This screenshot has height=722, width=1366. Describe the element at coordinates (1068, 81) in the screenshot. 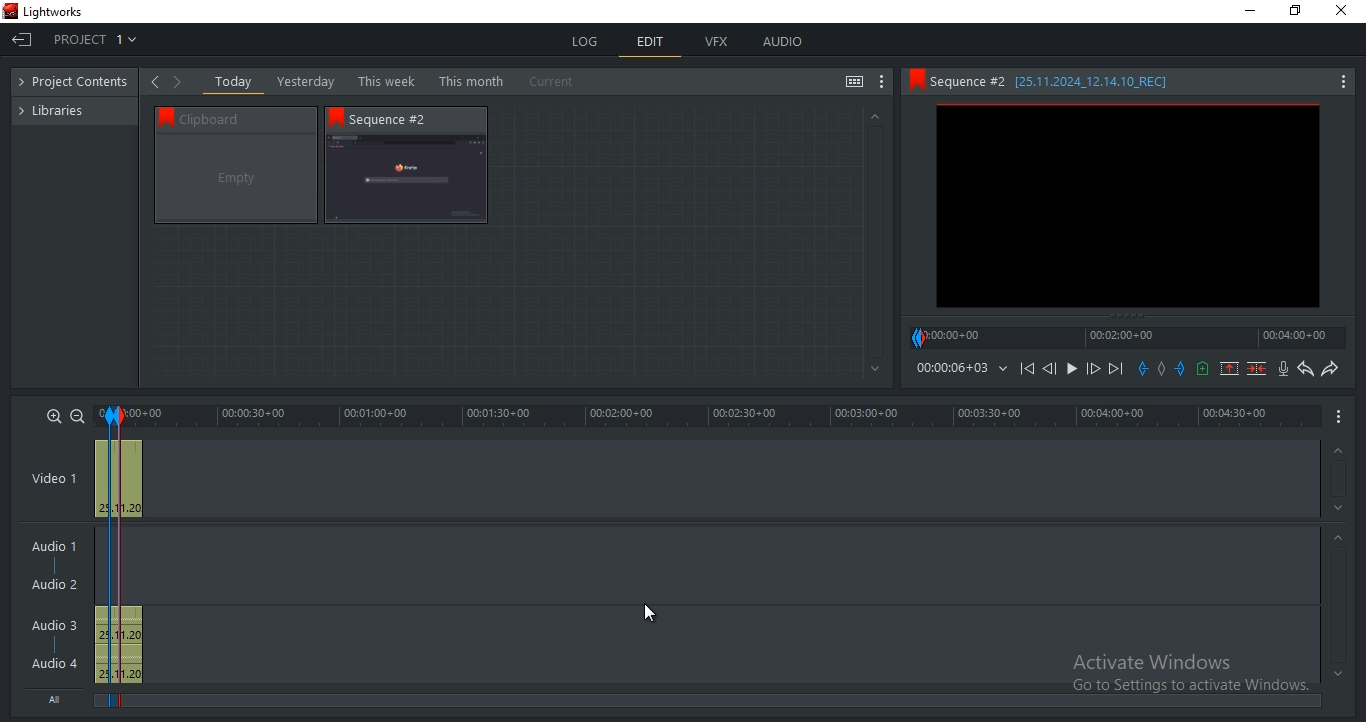

I see `Sequence 2 details` at that location.